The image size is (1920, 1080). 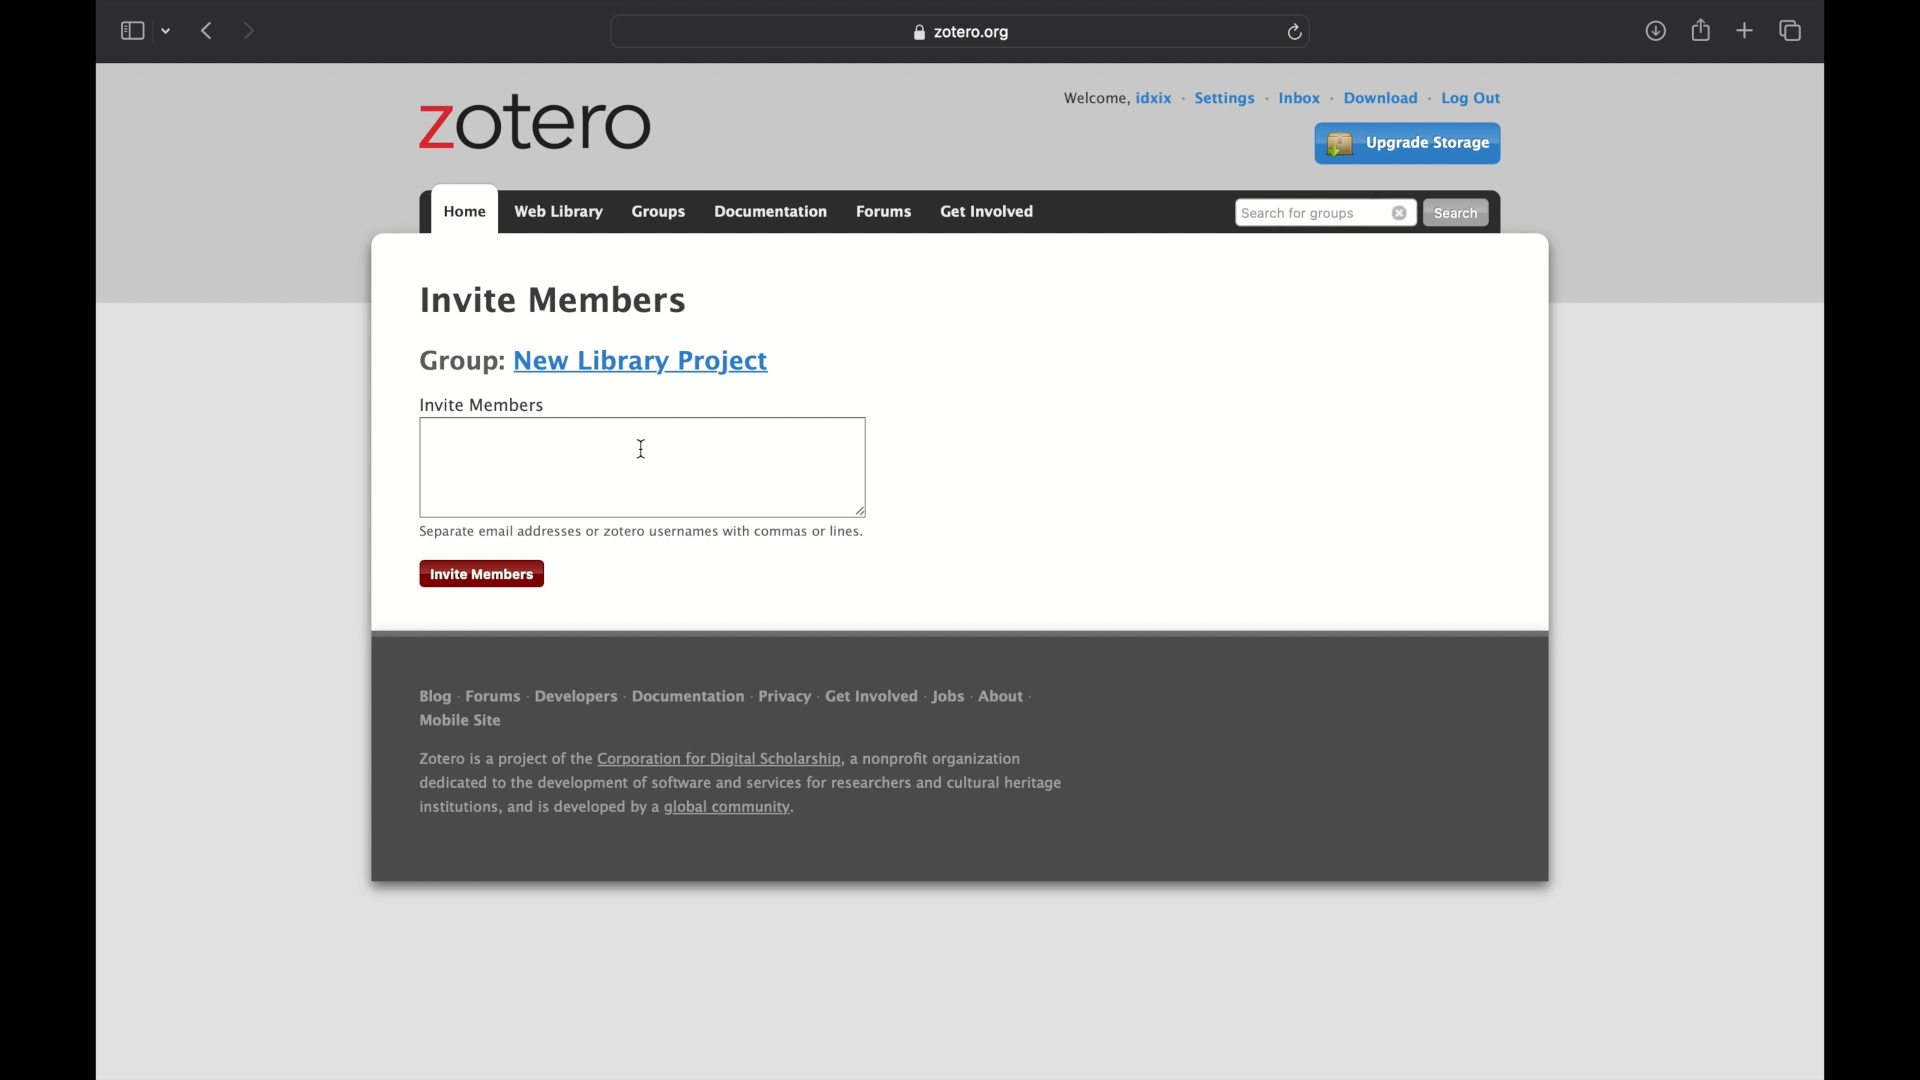 I want to click on get involved, so click(x=872, y=698).